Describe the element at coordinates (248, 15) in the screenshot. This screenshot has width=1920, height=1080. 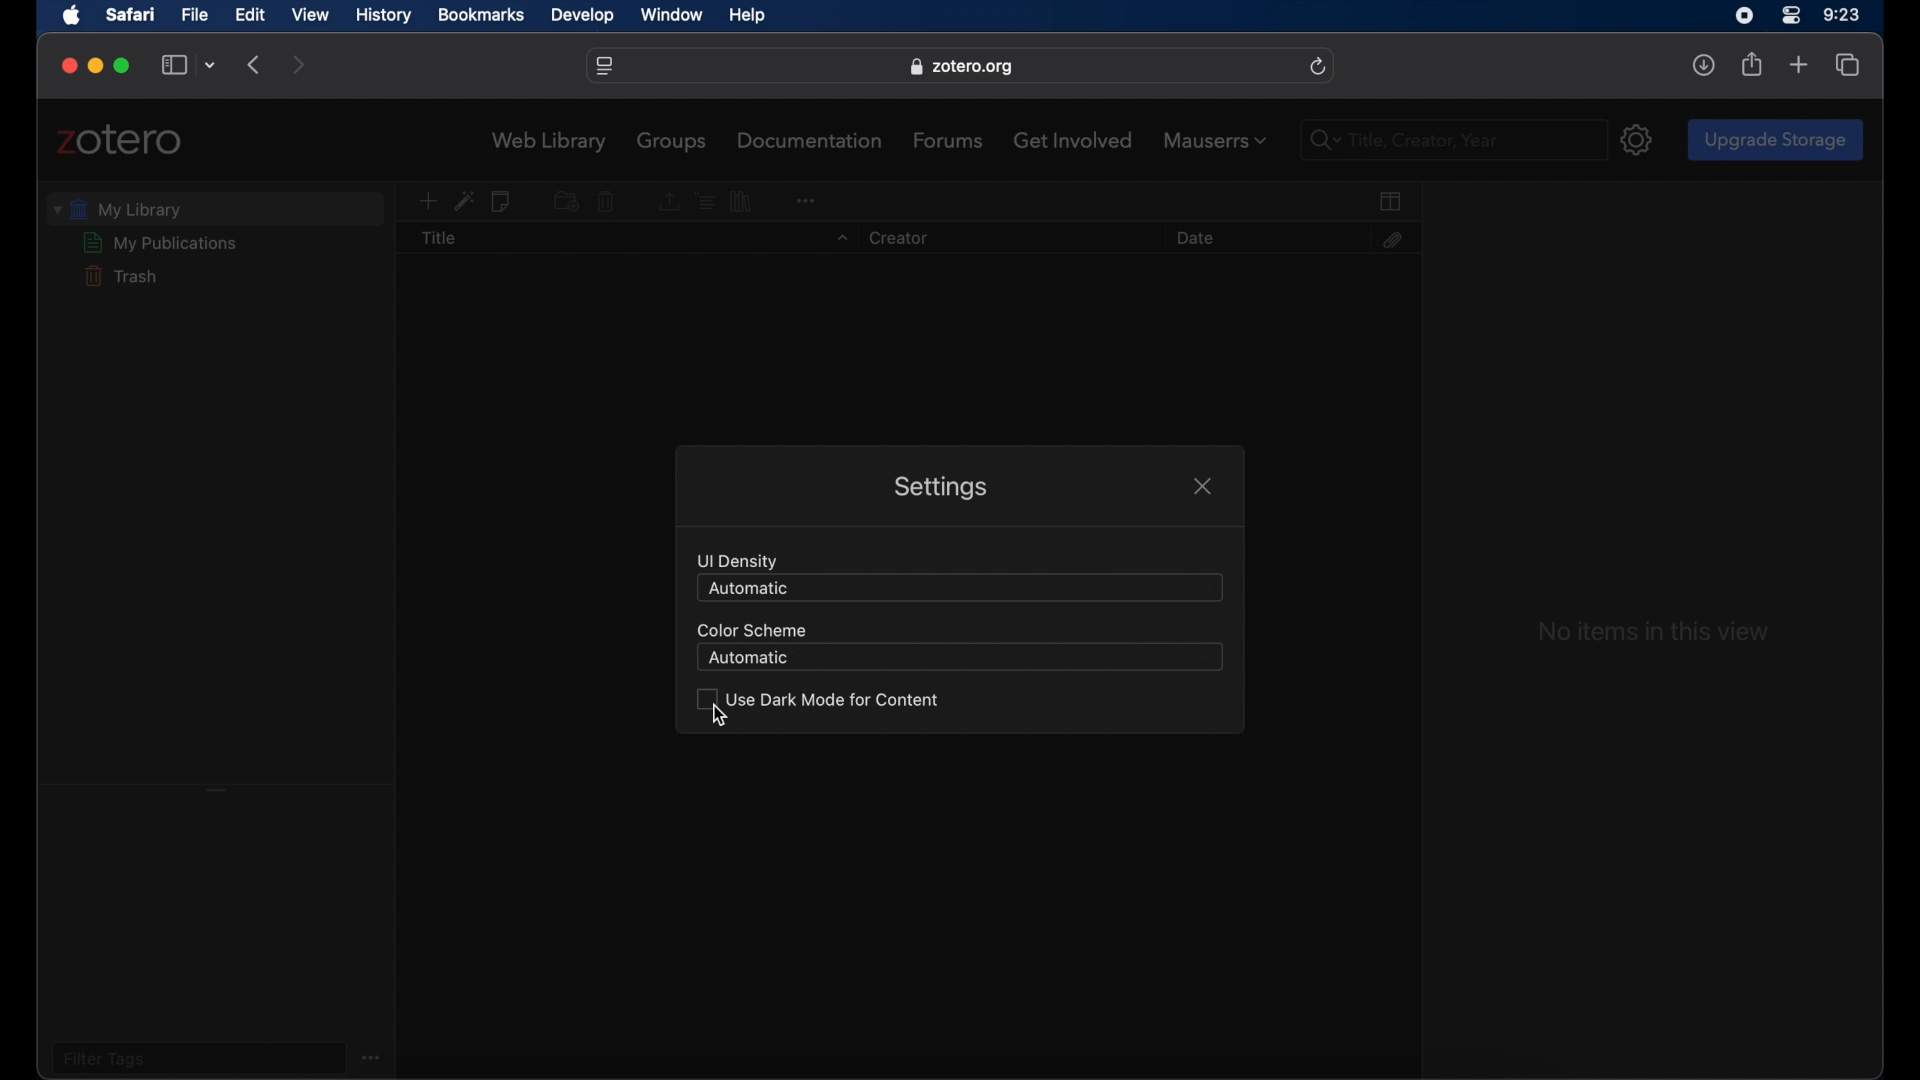
I see `edit` at that location.